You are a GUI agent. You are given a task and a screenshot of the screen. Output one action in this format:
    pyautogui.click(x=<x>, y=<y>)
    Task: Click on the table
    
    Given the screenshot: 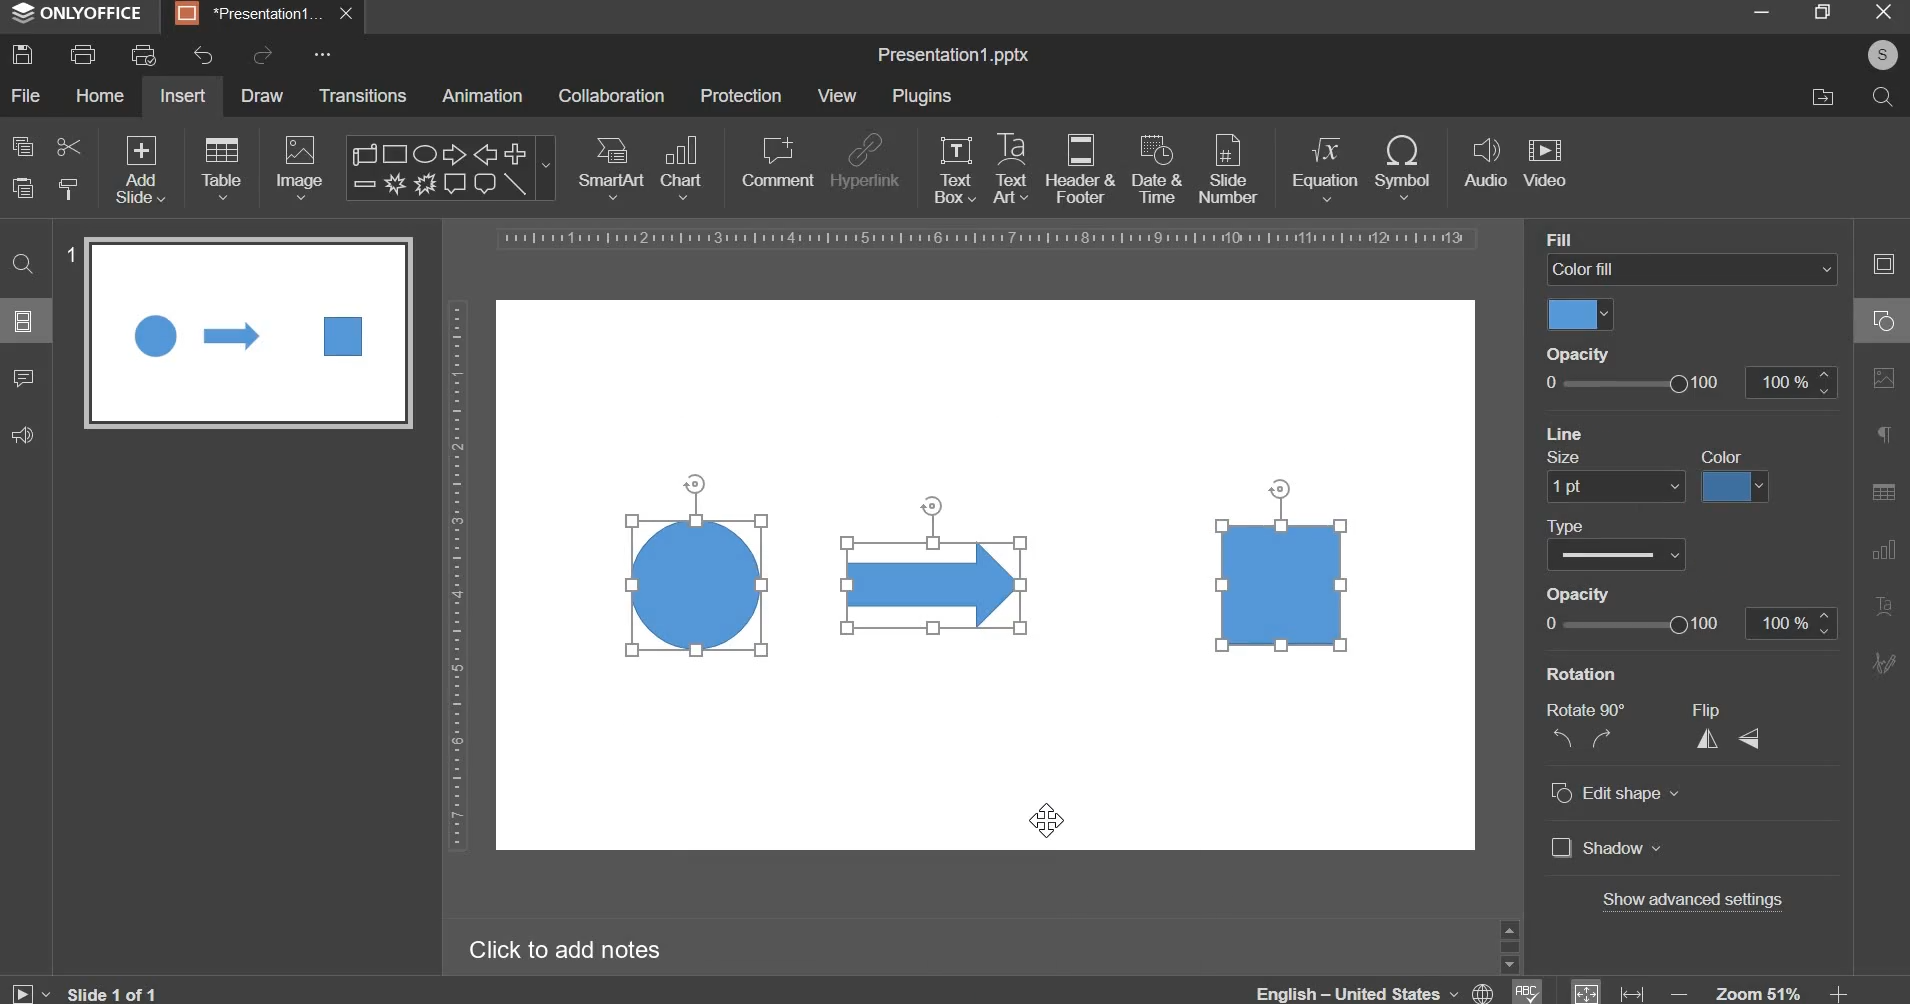 What is the action you would take?
    pyautogui.click(x=222, y=167)
    